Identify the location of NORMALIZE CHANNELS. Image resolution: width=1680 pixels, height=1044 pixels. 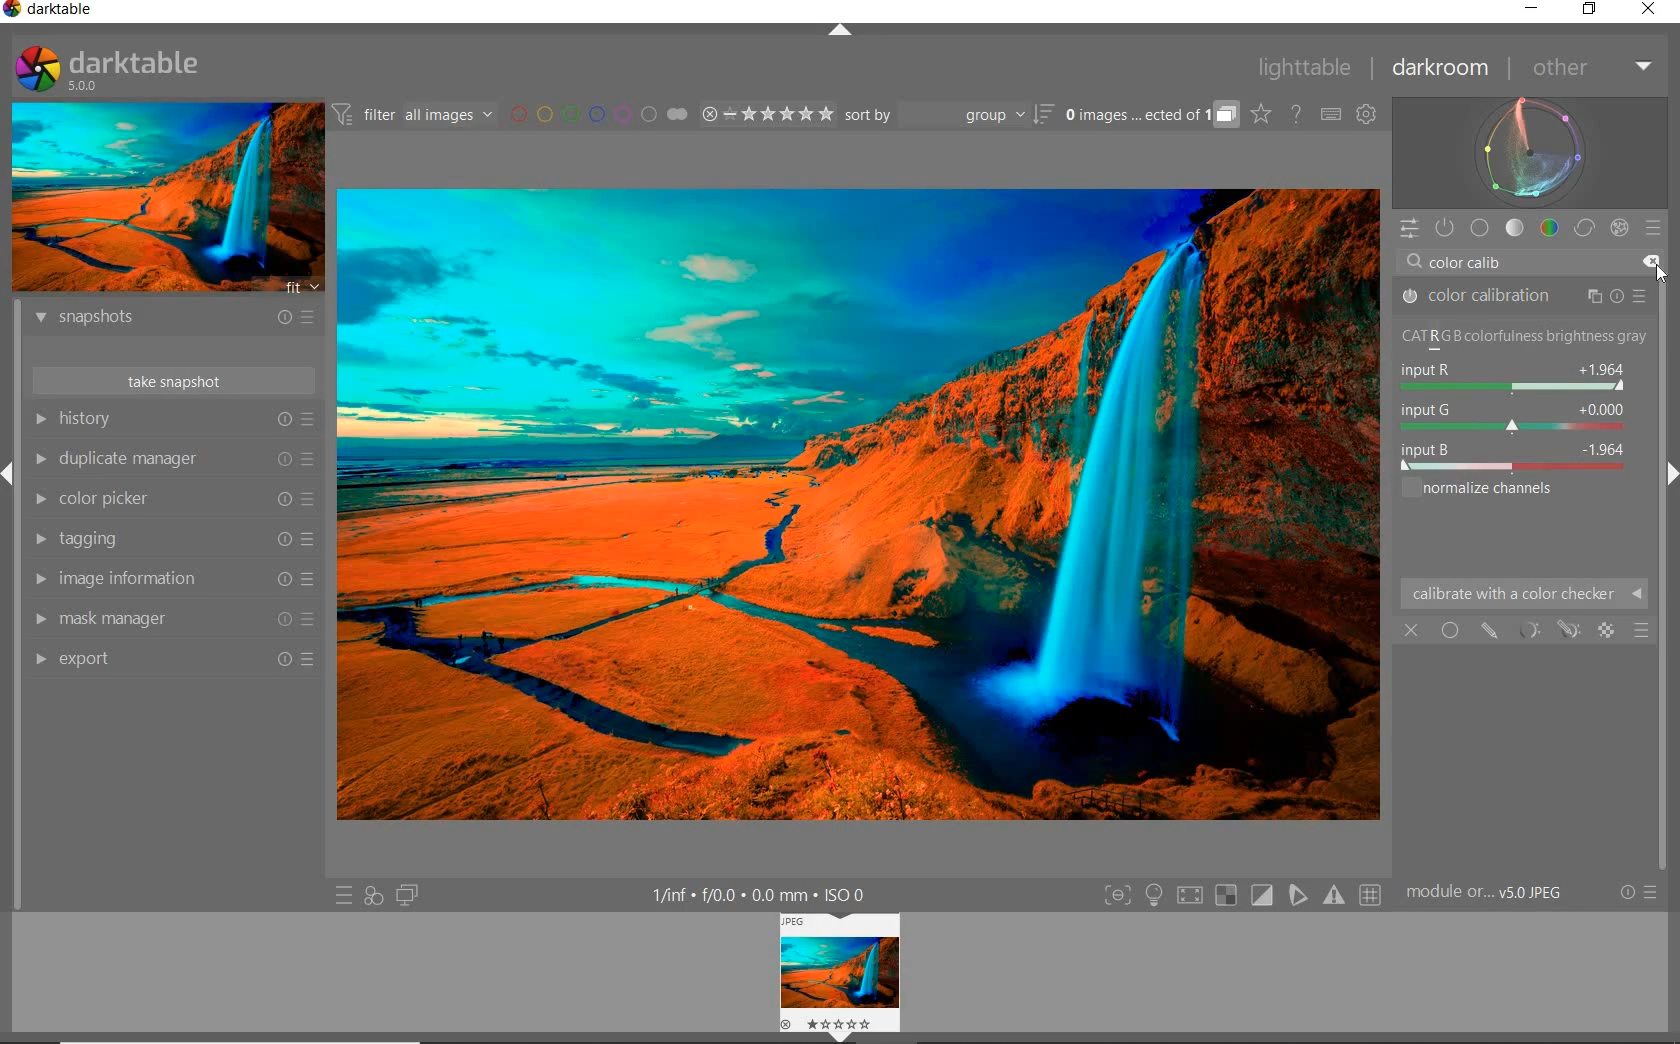
(1504, 488).